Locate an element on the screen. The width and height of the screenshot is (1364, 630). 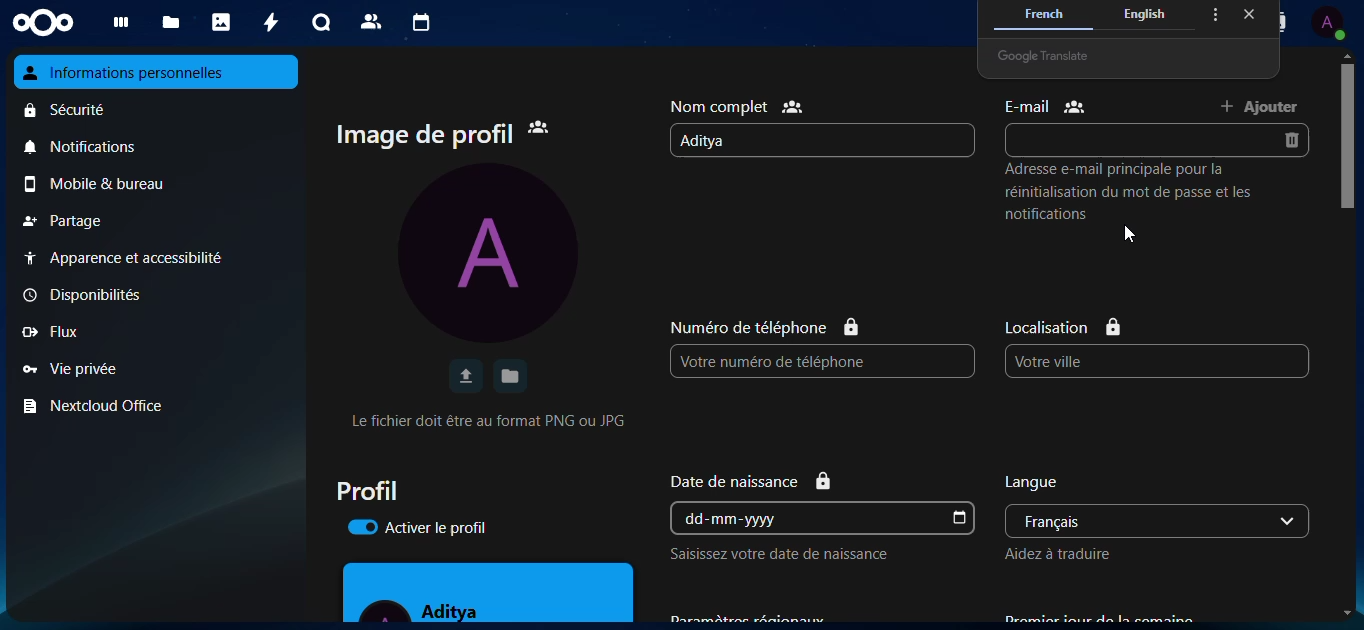
save is located at coordinates (510, 375).